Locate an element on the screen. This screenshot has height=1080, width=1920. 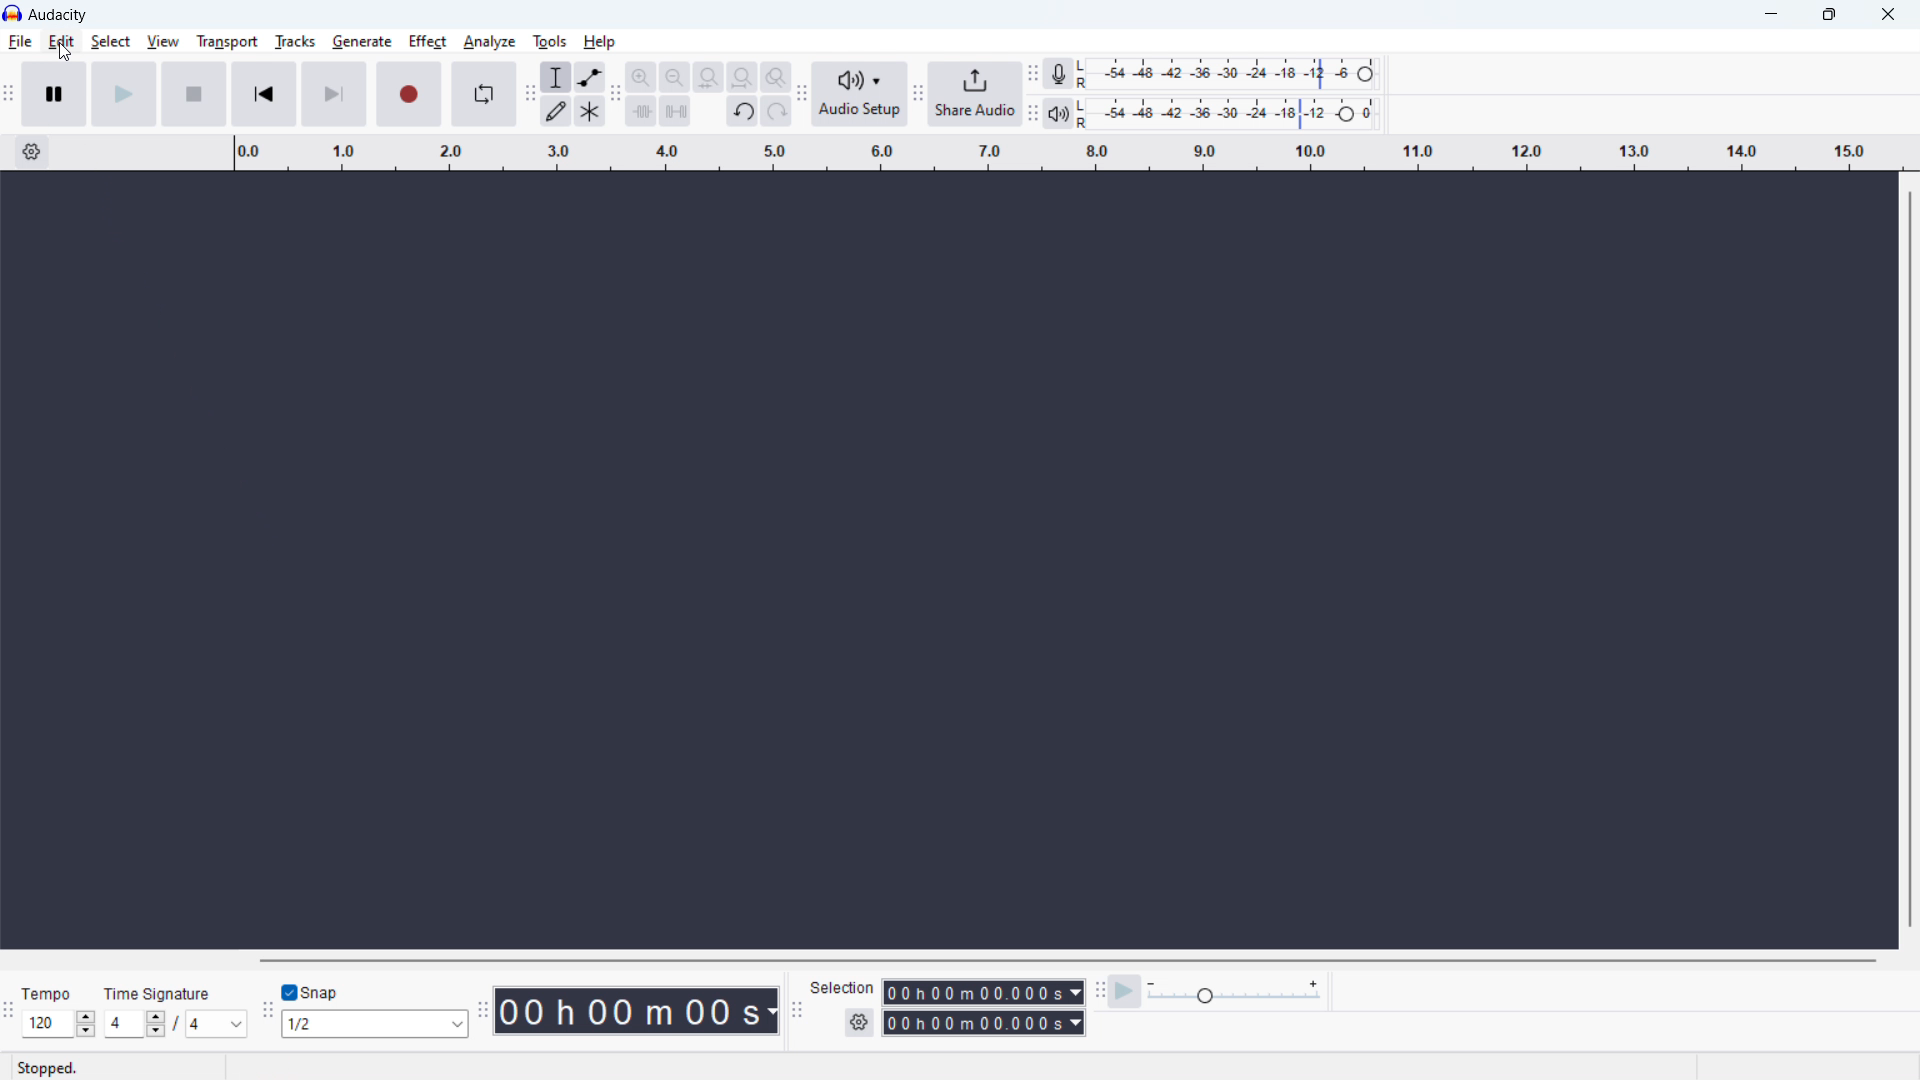
generate is located at coordinates (362, 41).